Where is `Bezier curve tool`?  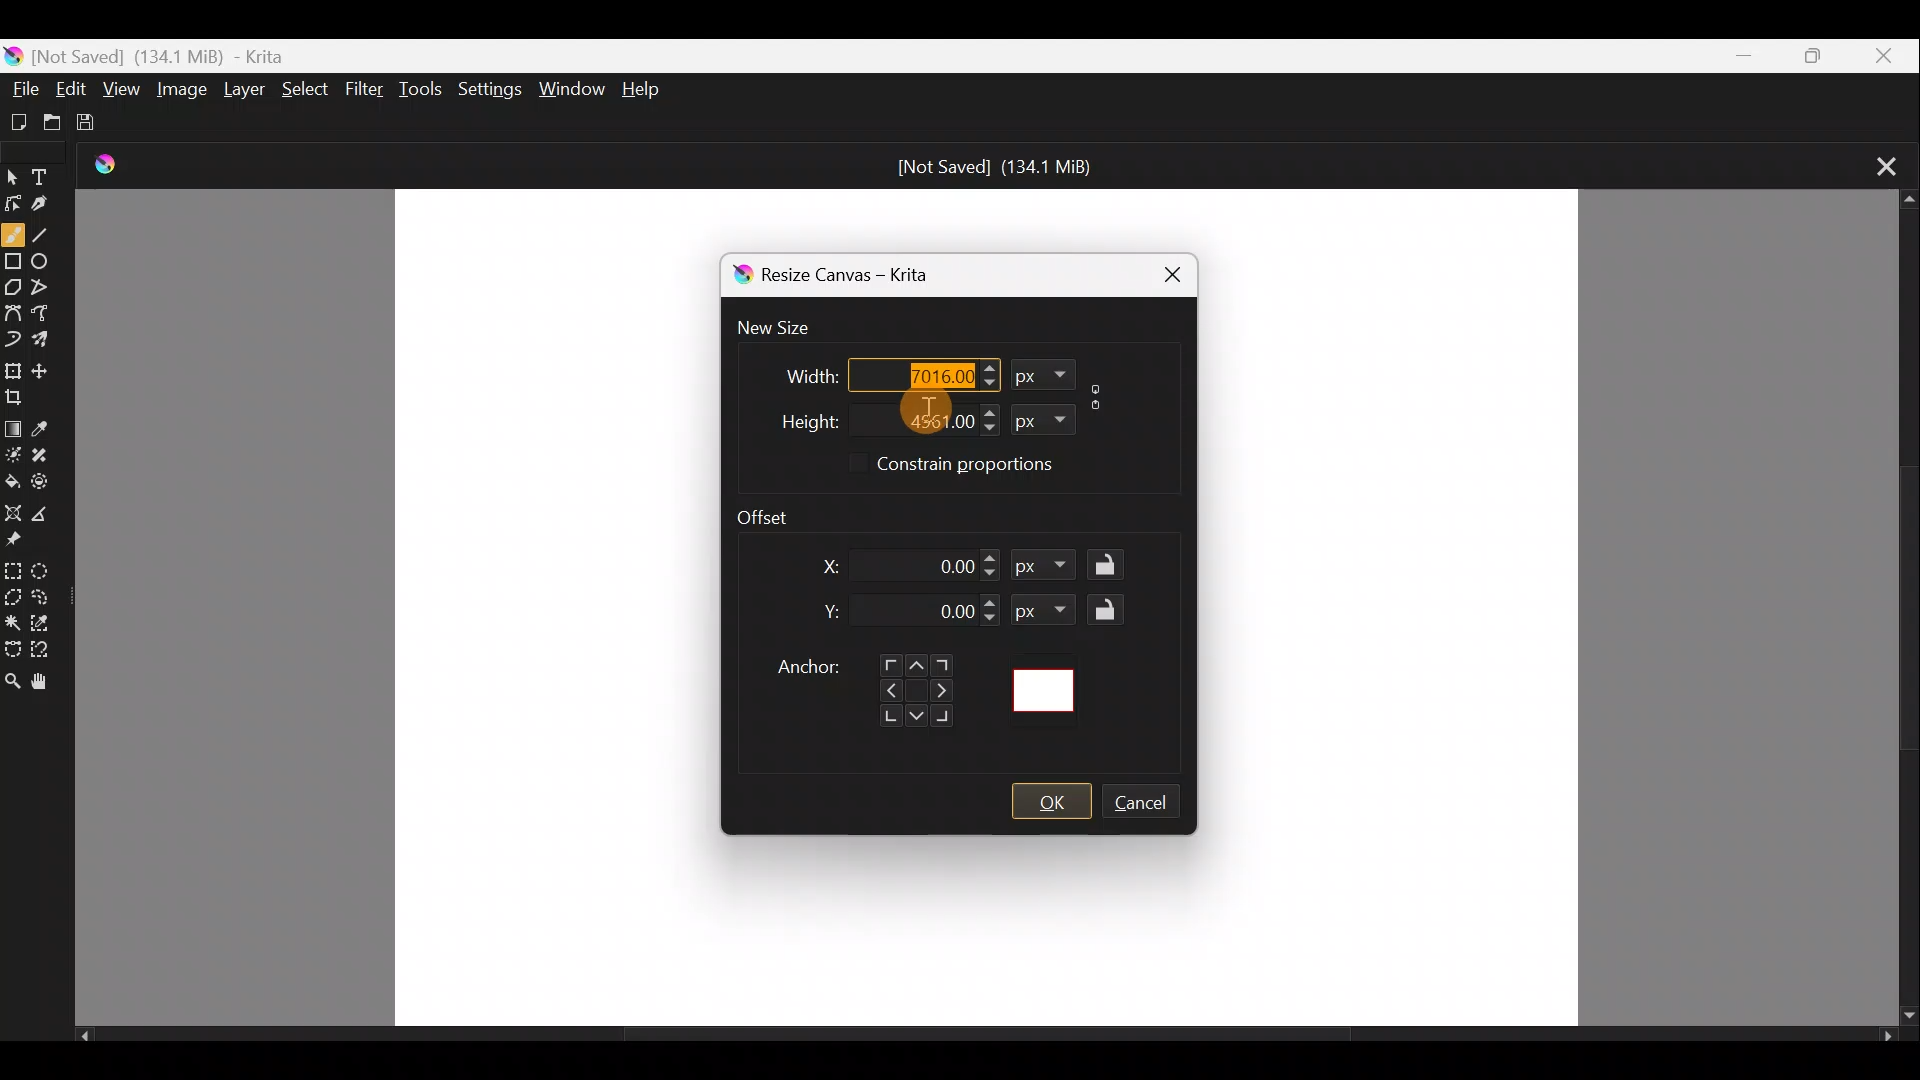 Bezier curve tool is located at coordinates (14, 310).